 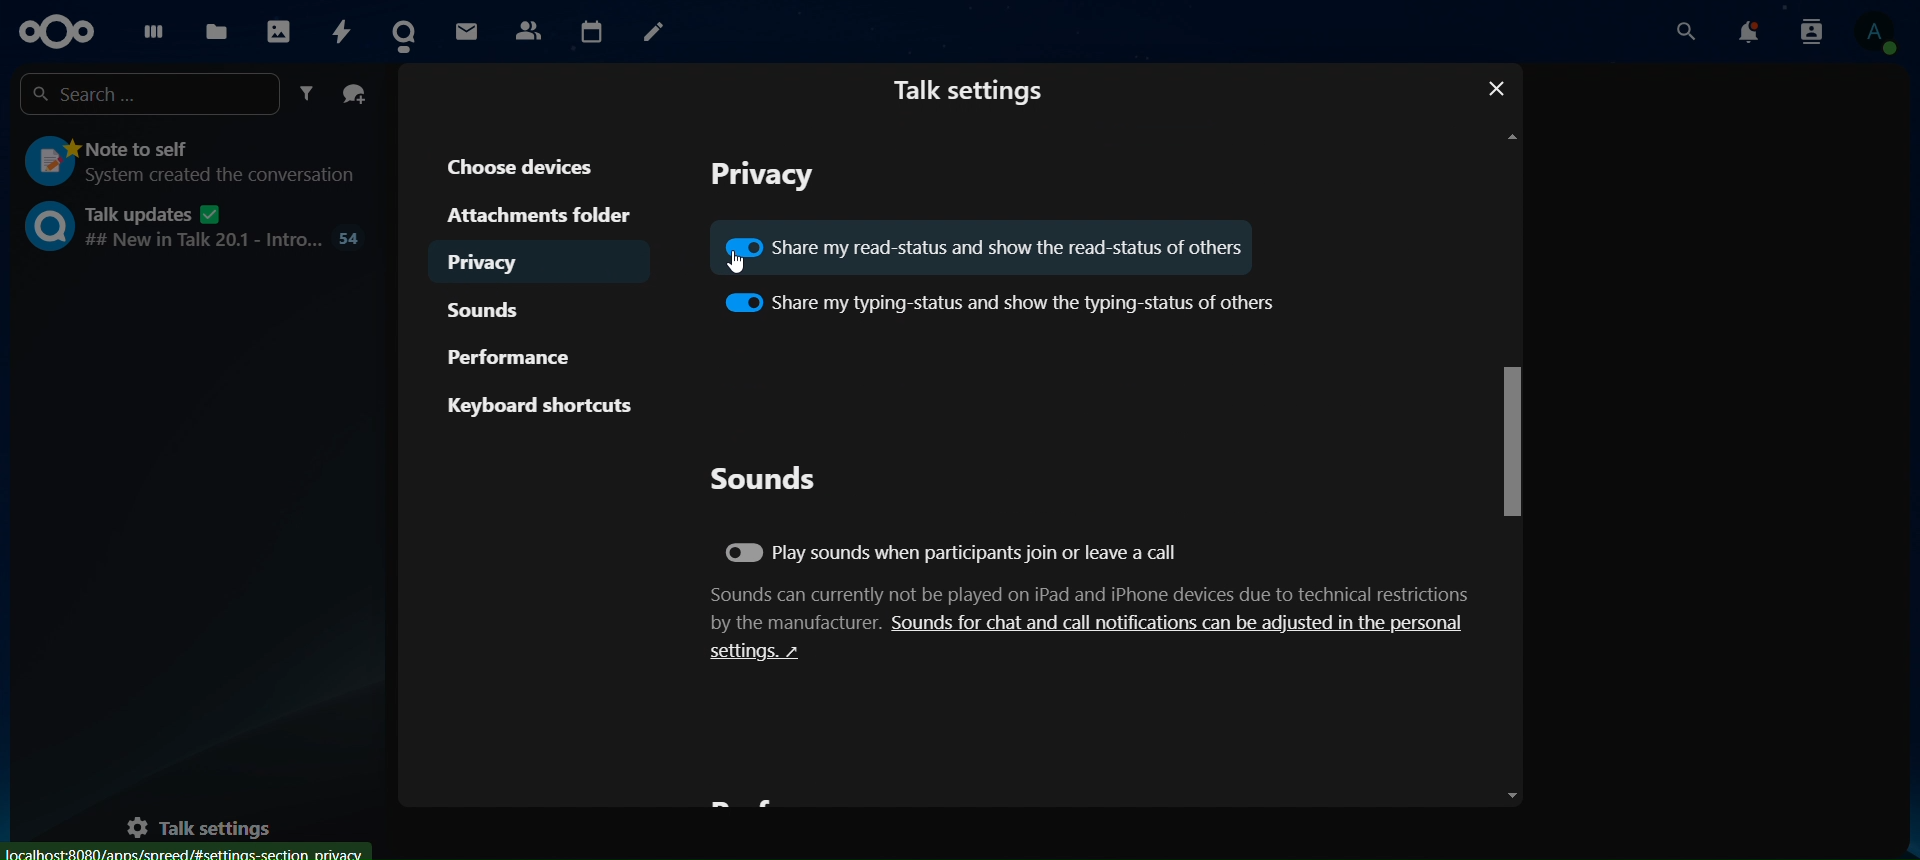 What do you see at coordinates (769, 175) in the screenshot?
I see `privacy` at bounding box center [769, 175].